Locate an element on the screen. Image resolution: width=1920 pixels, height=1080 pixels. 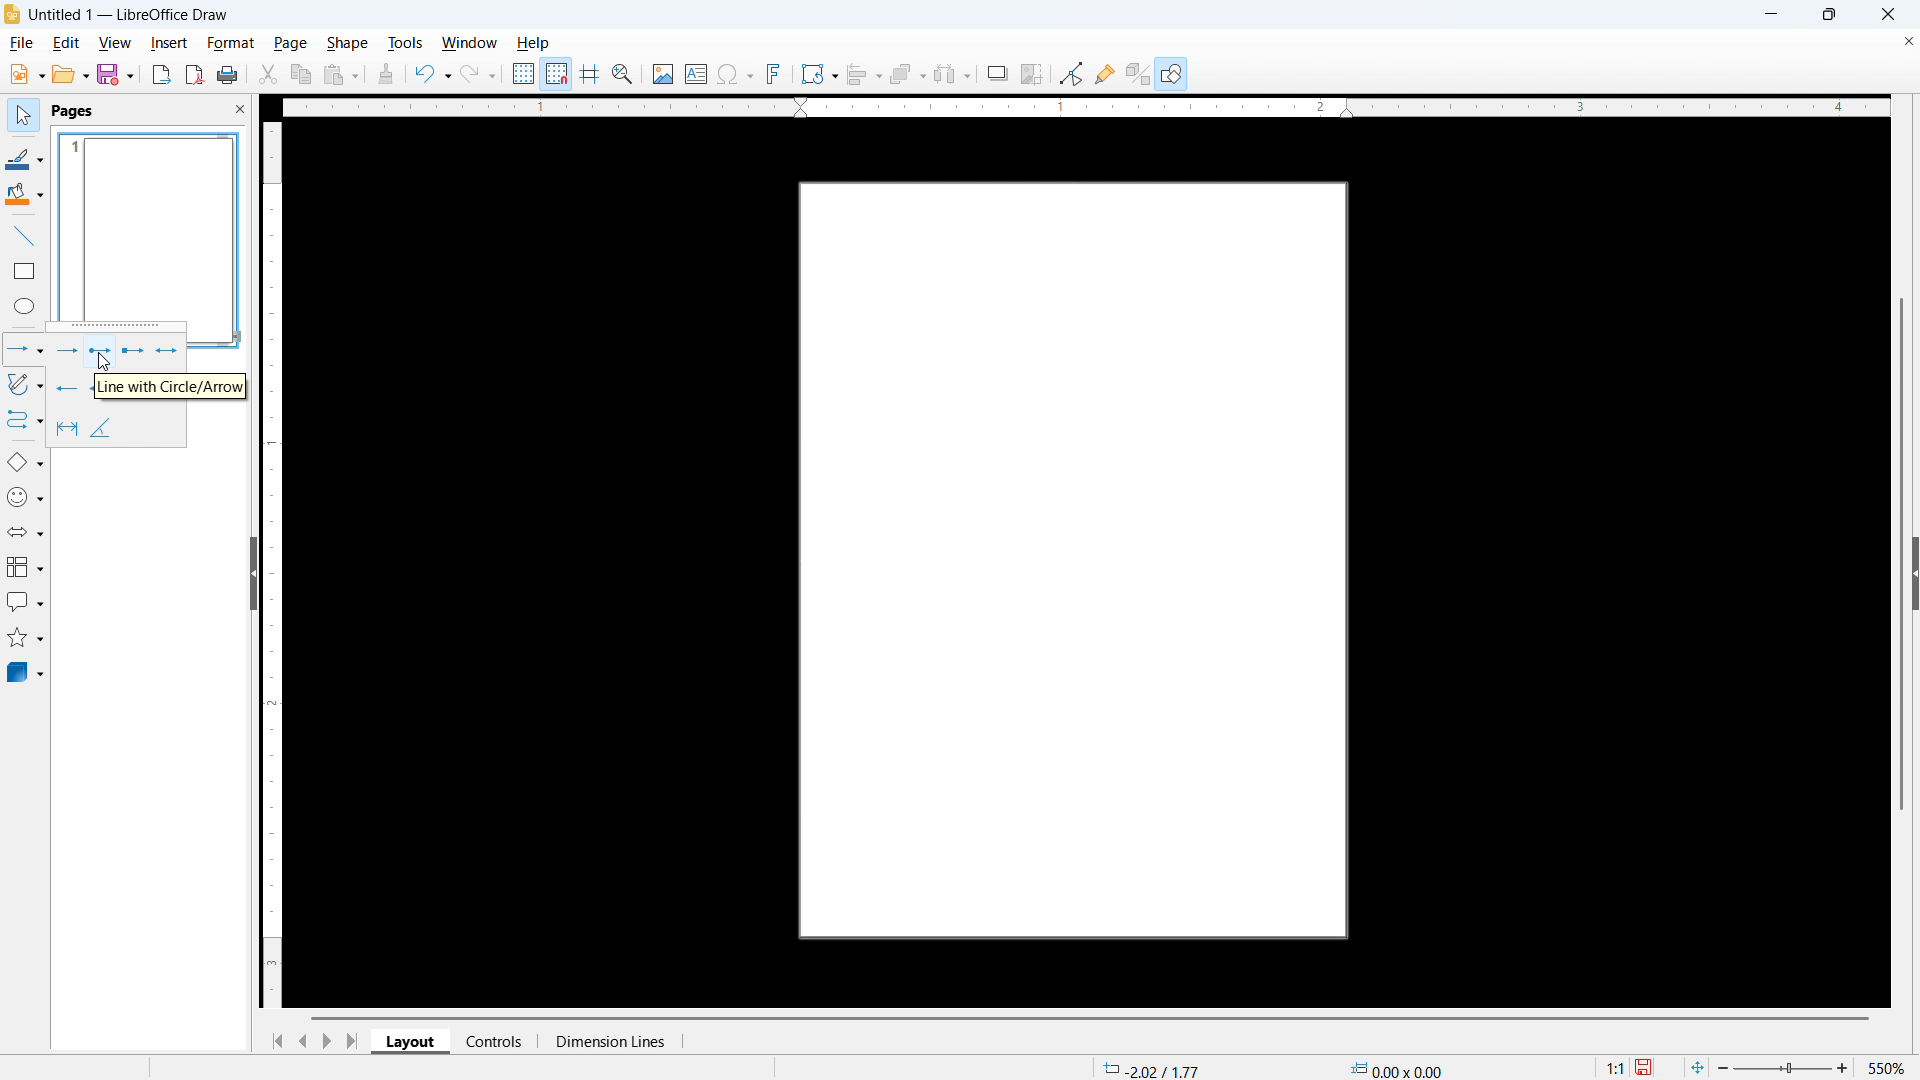
Edit  is located at coordinates (68, 43).